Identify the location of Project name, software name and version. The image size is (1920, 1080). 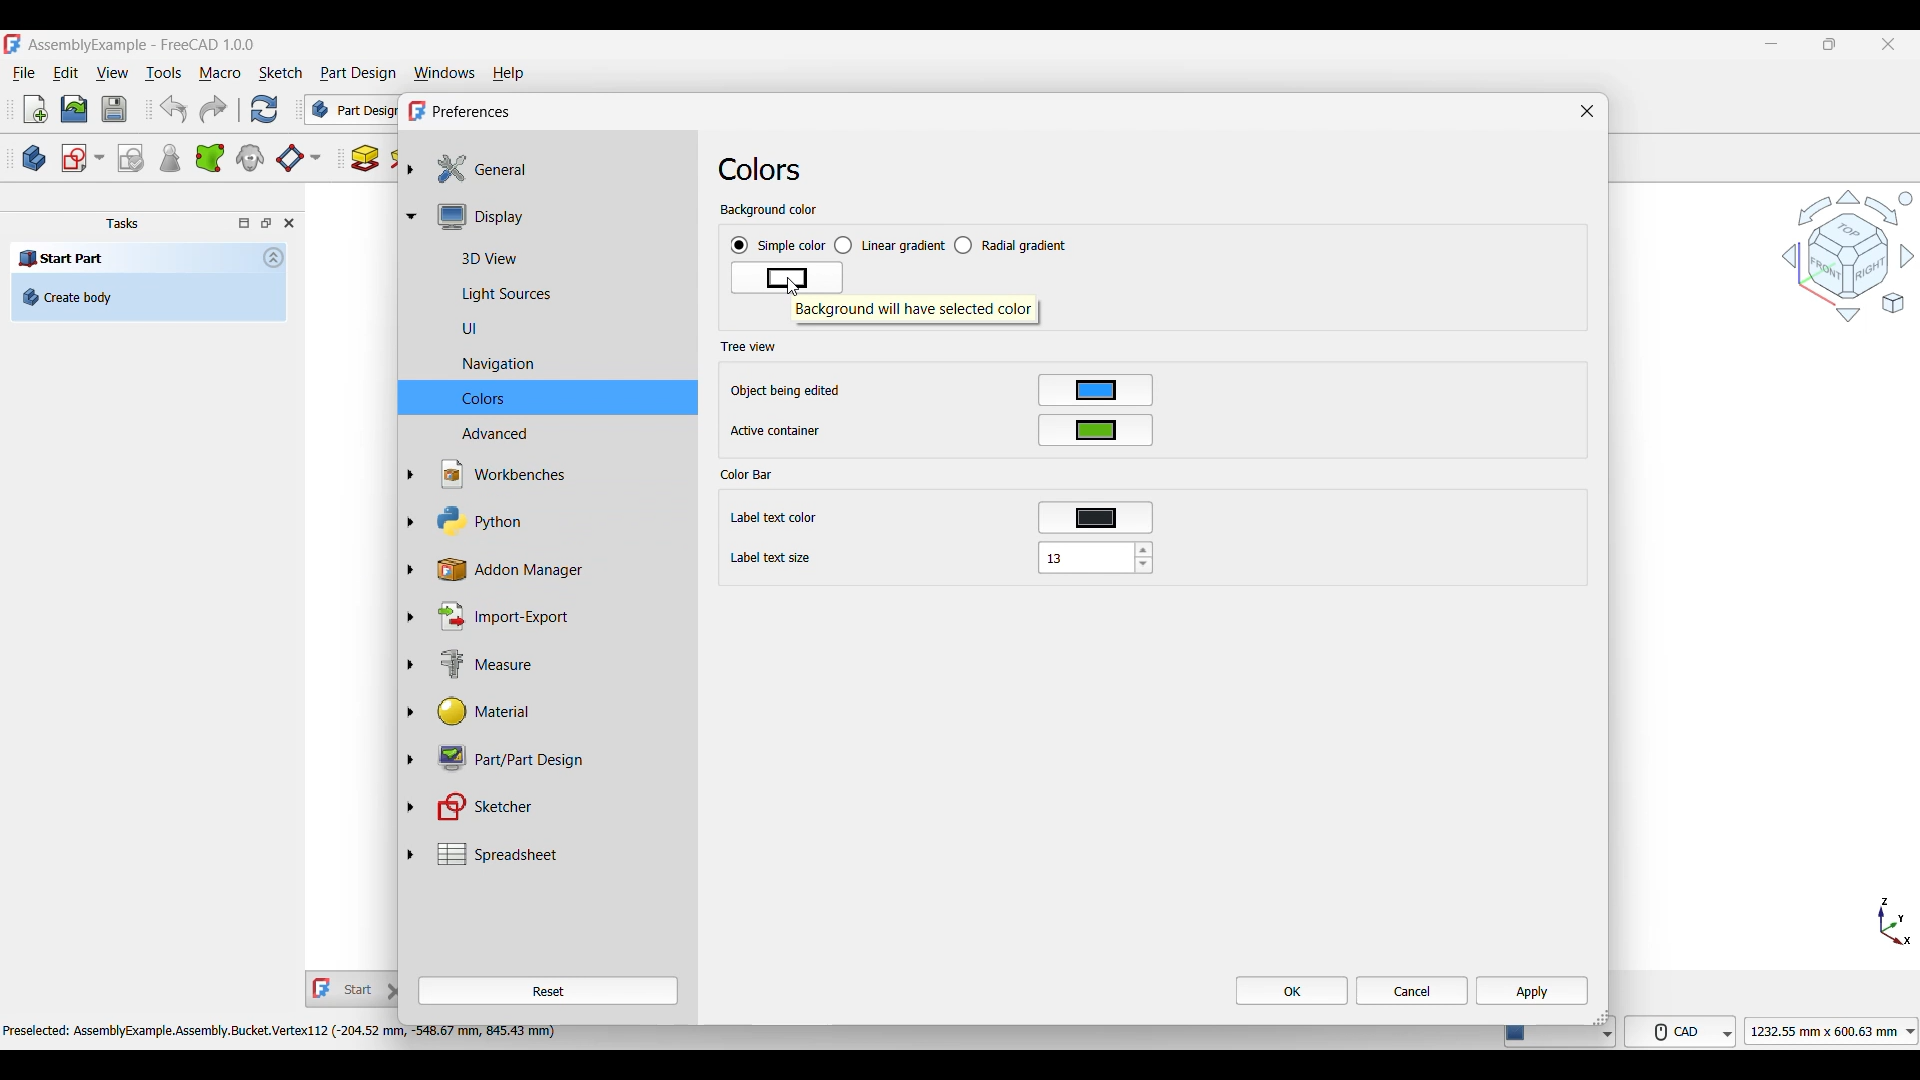
(143, 45).